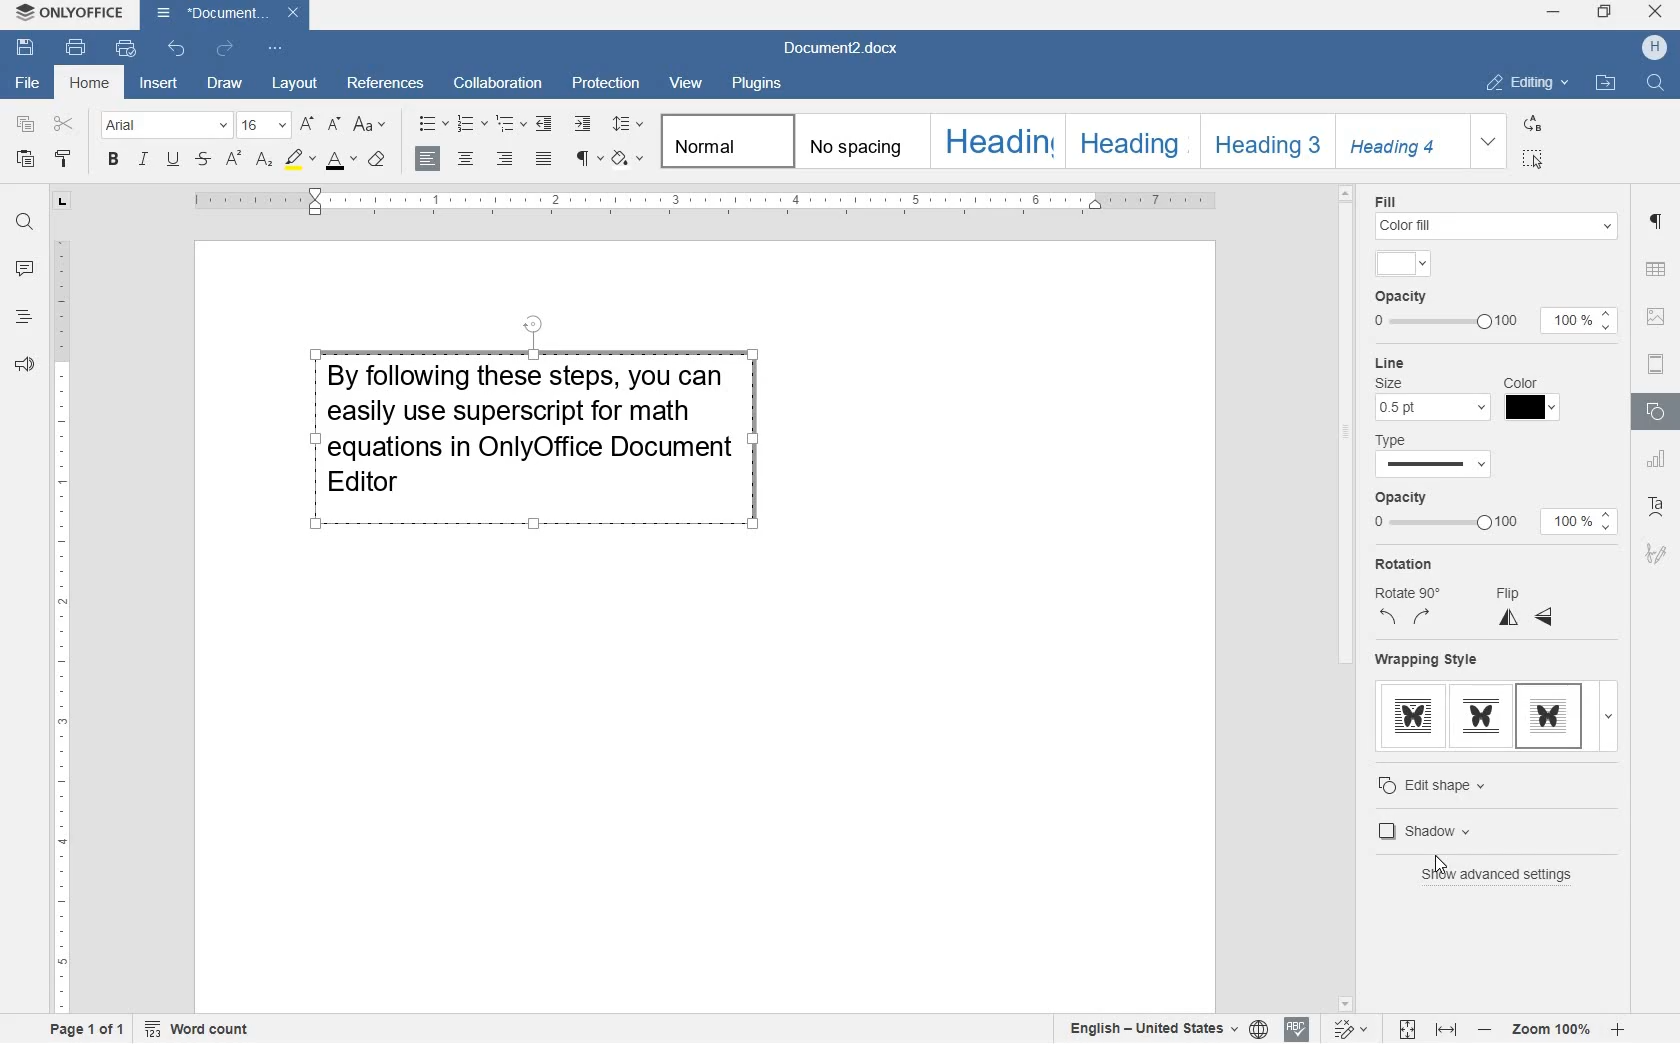  What do you see at coordinates (24, 269) in the screenshot?
I see `comments` at bounding box center [24, 269].